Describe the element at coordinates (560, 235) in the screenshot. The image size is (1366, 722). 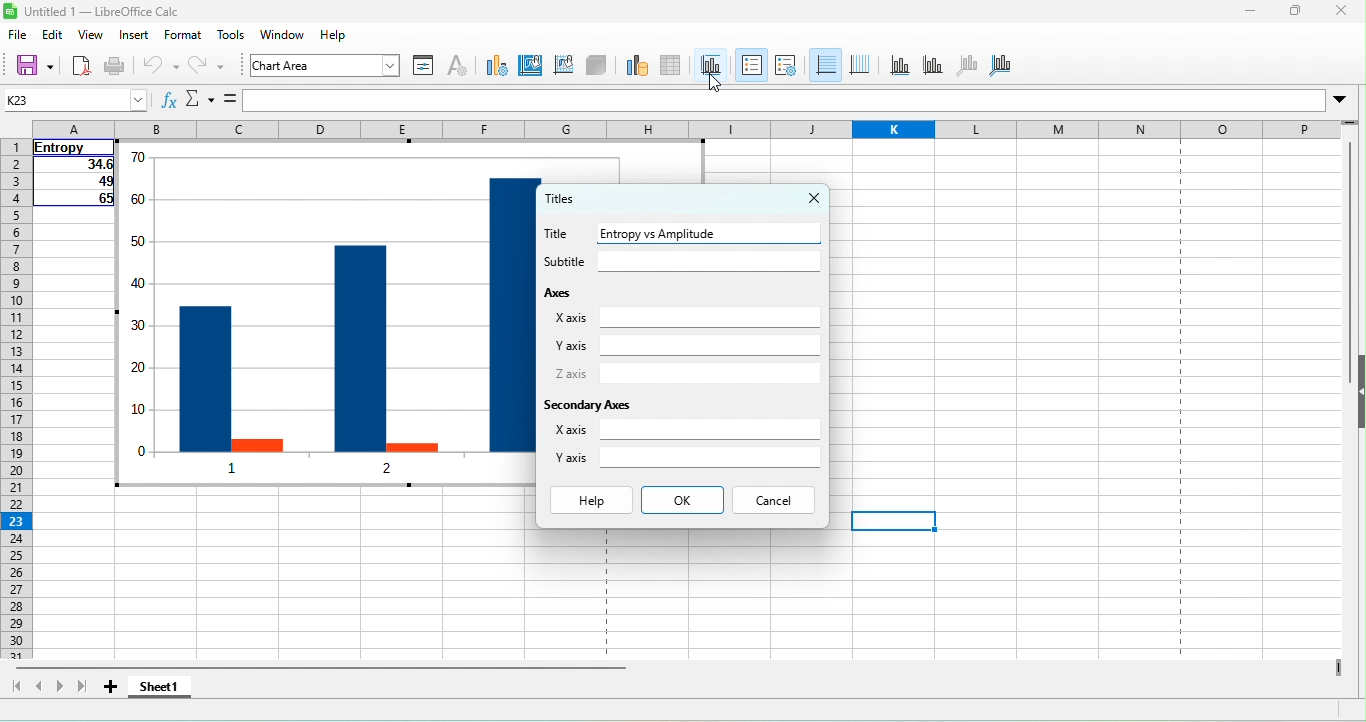
I see `title` at that location.